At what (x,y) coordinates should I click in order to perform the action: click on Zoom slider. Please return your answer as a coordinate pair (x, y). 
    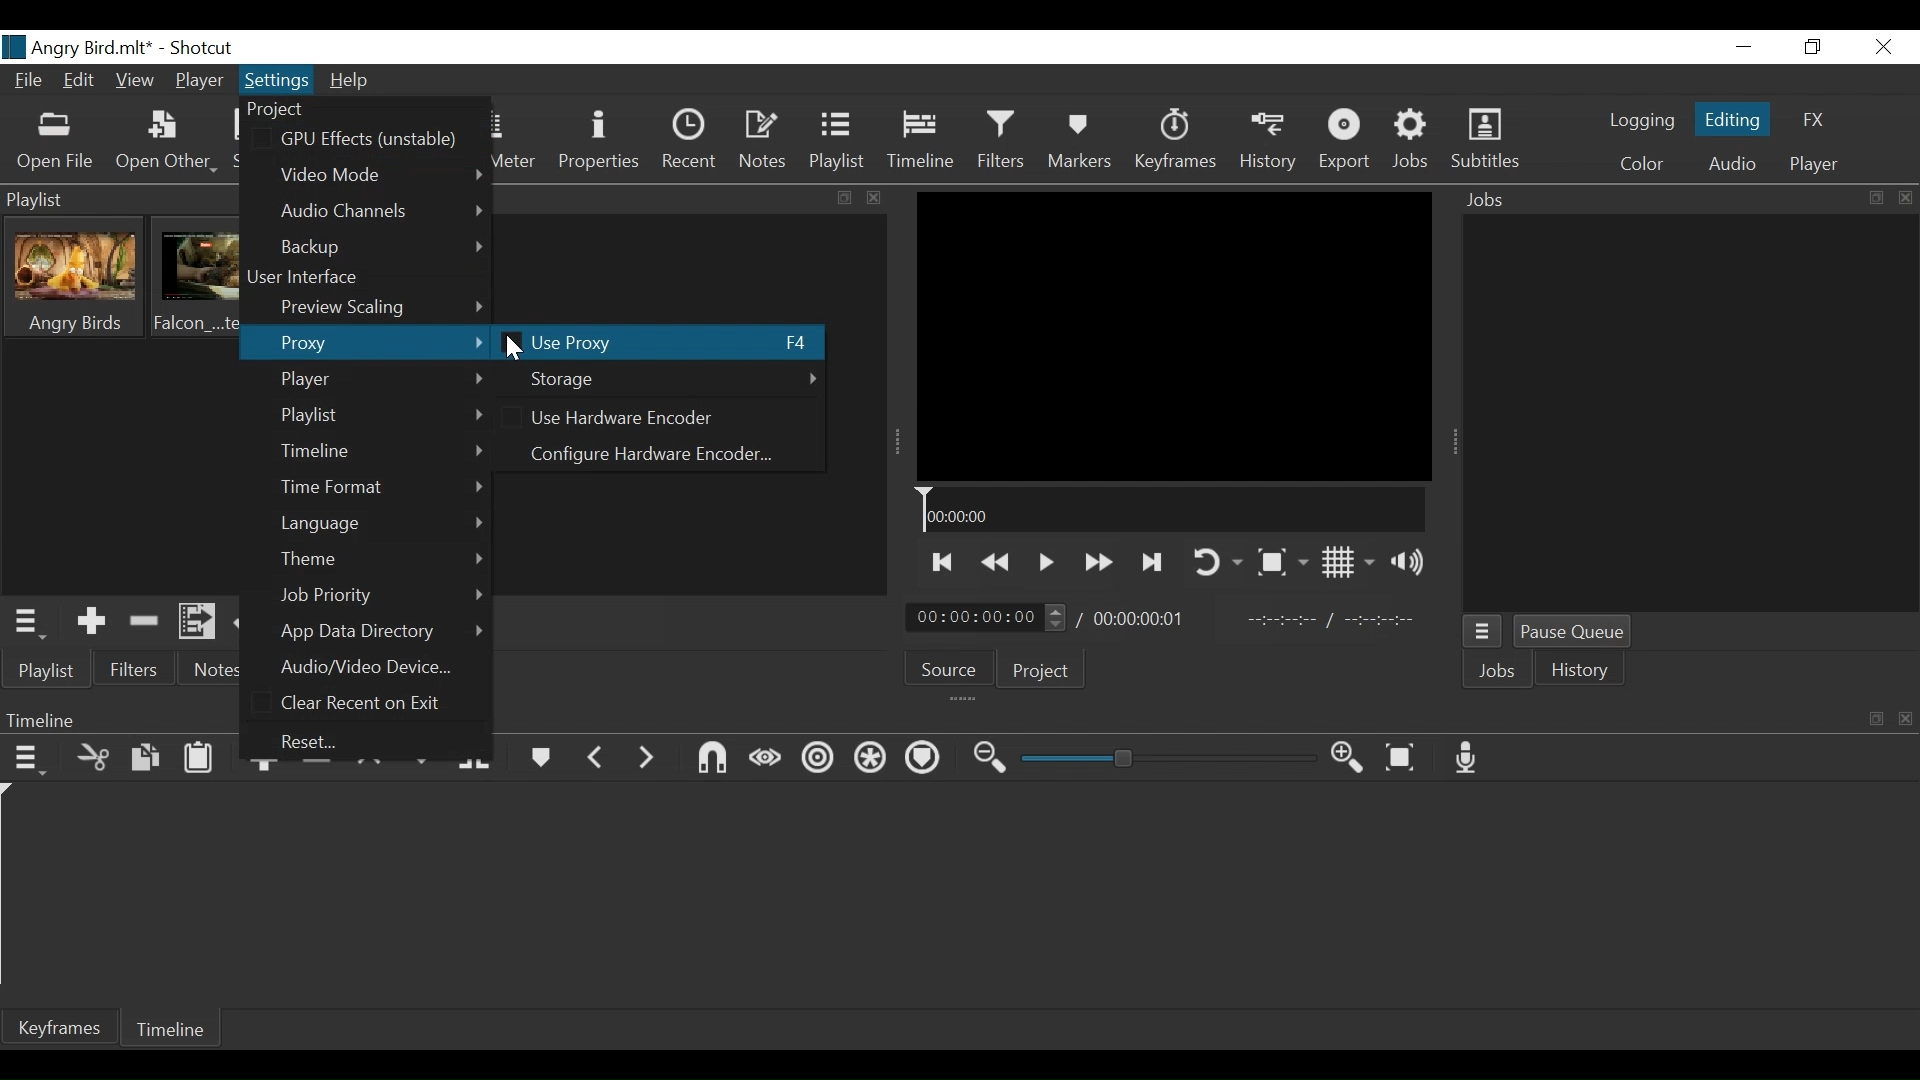
    Looking at the image, I should click on (1159, 760).